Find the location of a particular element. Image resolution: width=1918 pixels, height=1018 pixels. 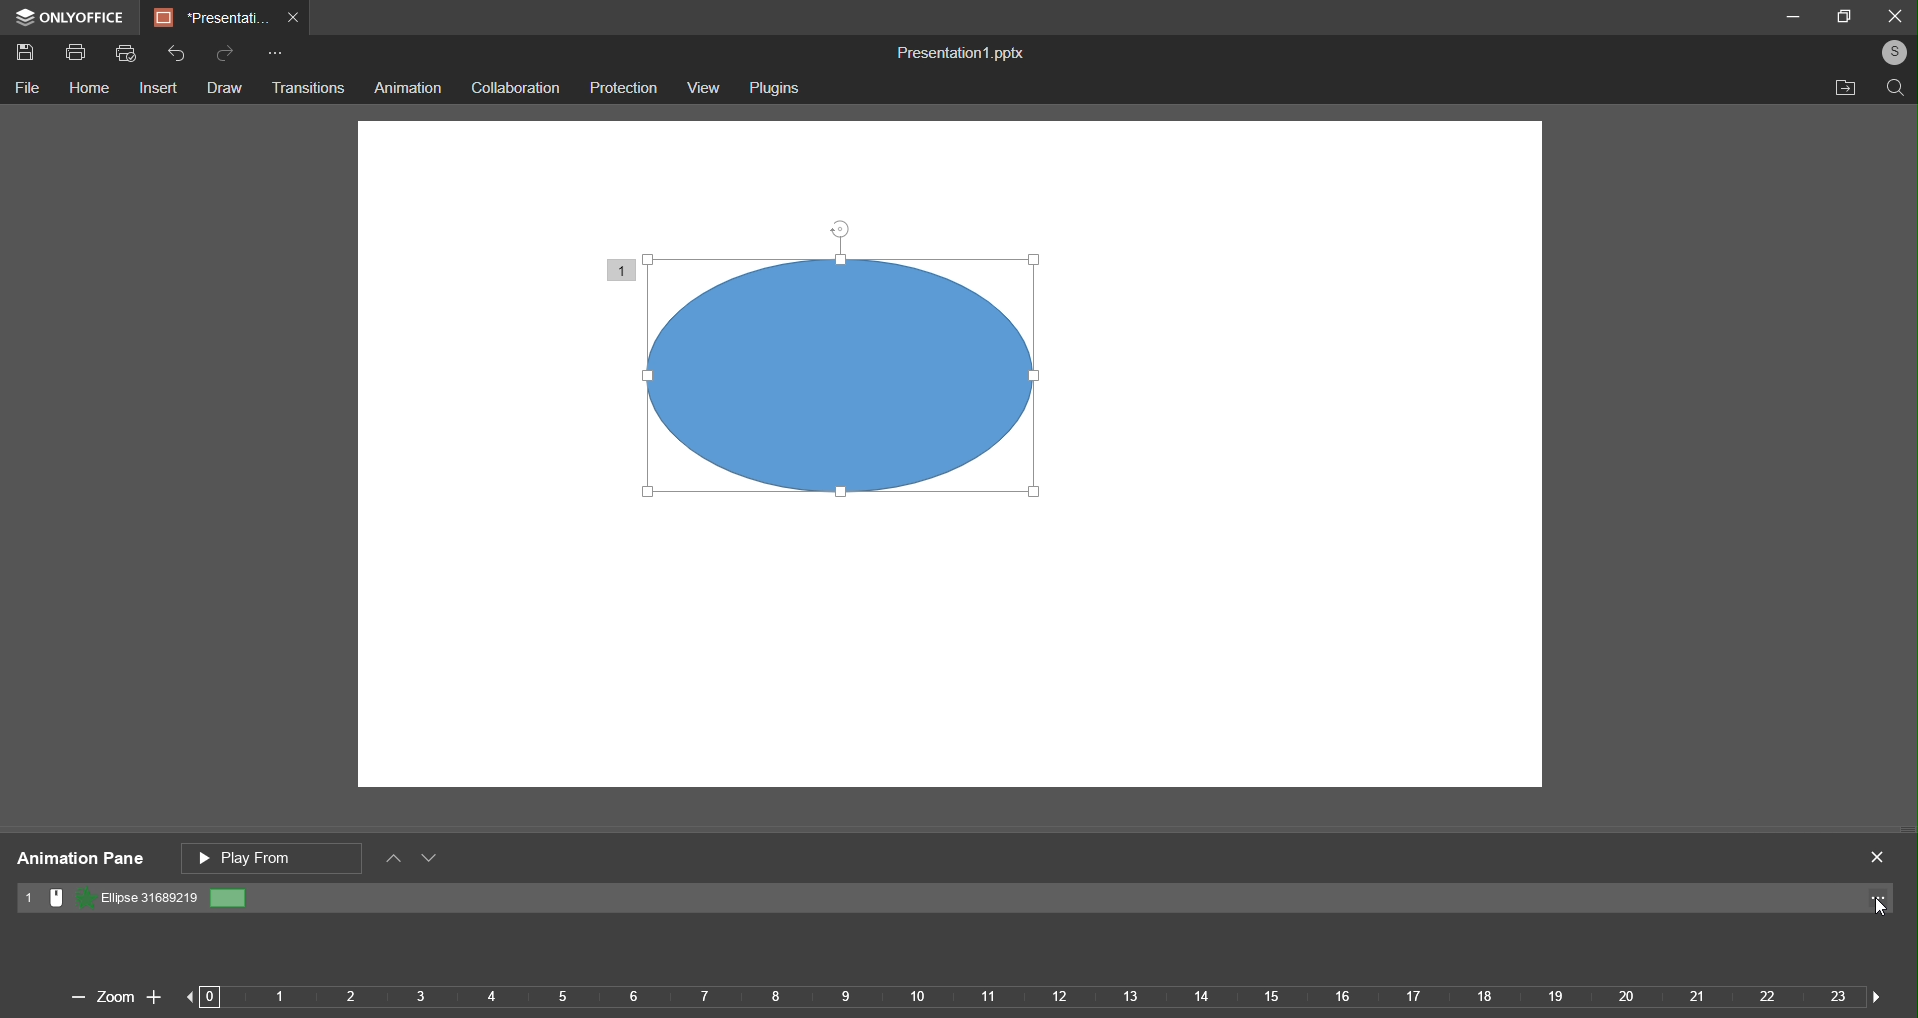

cursor is located at coordinates (1873, 910).